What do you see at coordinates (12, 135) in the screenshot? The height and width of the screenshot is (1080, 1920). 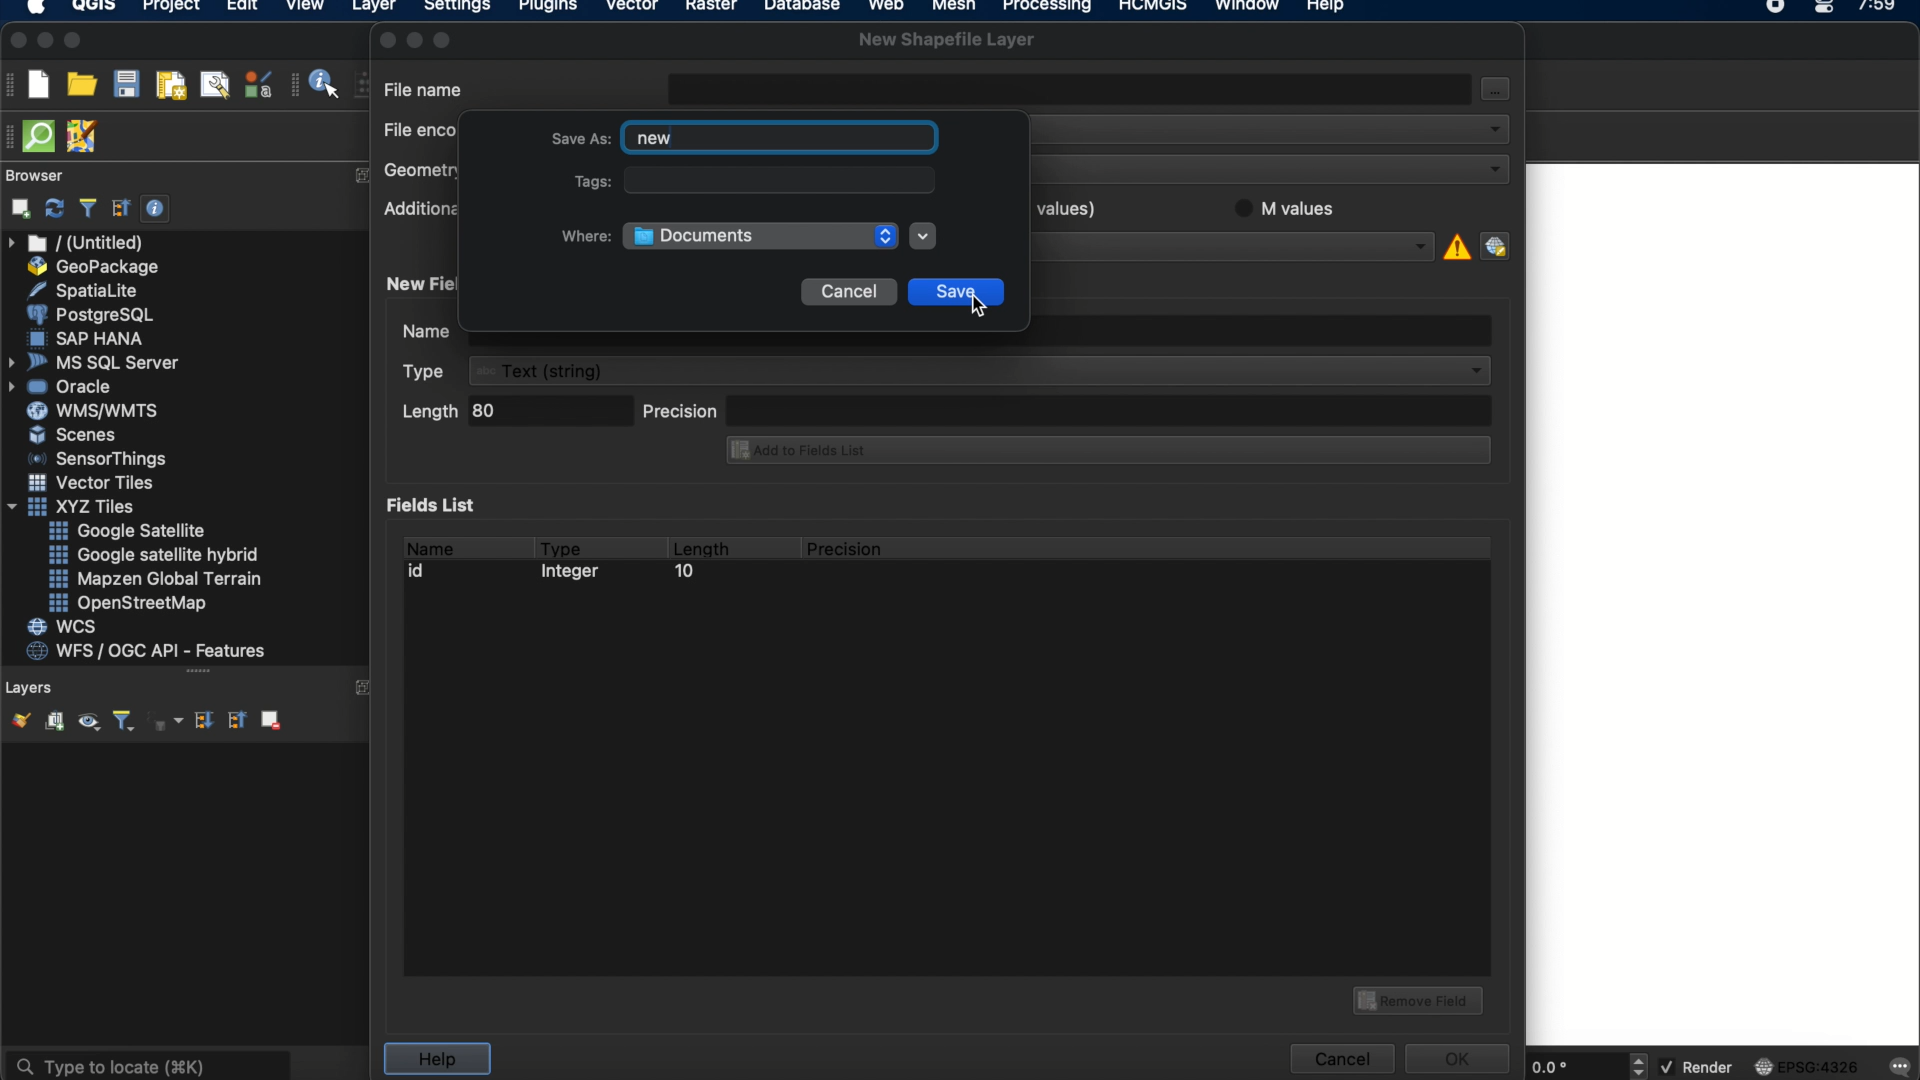 I see `hidden toolbar` at bounding box center [12, 135].